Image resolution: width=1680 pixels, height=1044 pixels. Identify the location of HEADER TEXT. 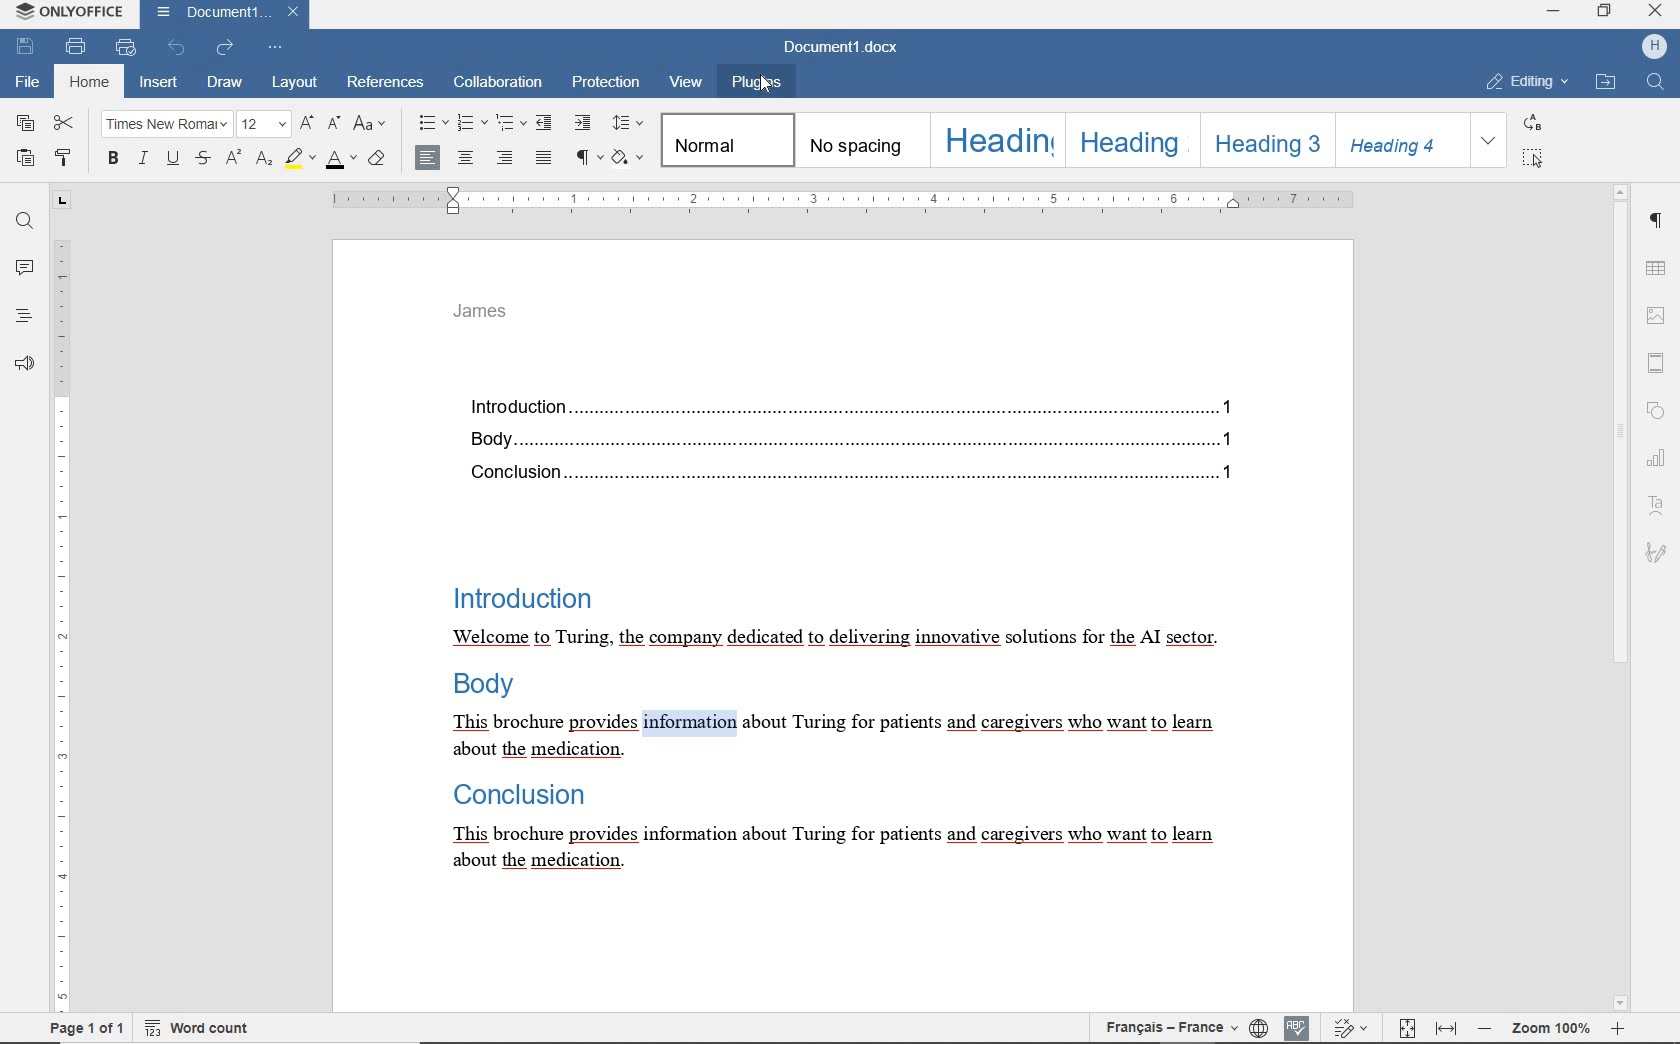
(485, 317).